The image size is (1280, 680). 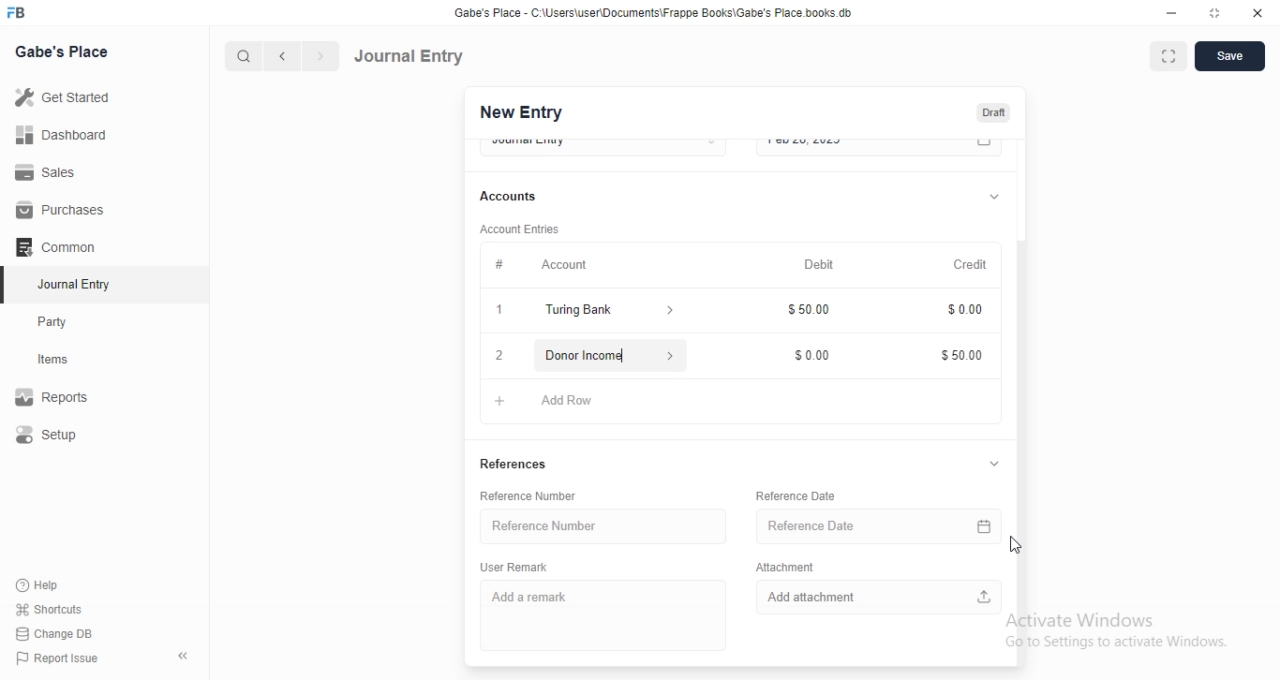 I want to click on Reference Number, so click(x=537, y=496).